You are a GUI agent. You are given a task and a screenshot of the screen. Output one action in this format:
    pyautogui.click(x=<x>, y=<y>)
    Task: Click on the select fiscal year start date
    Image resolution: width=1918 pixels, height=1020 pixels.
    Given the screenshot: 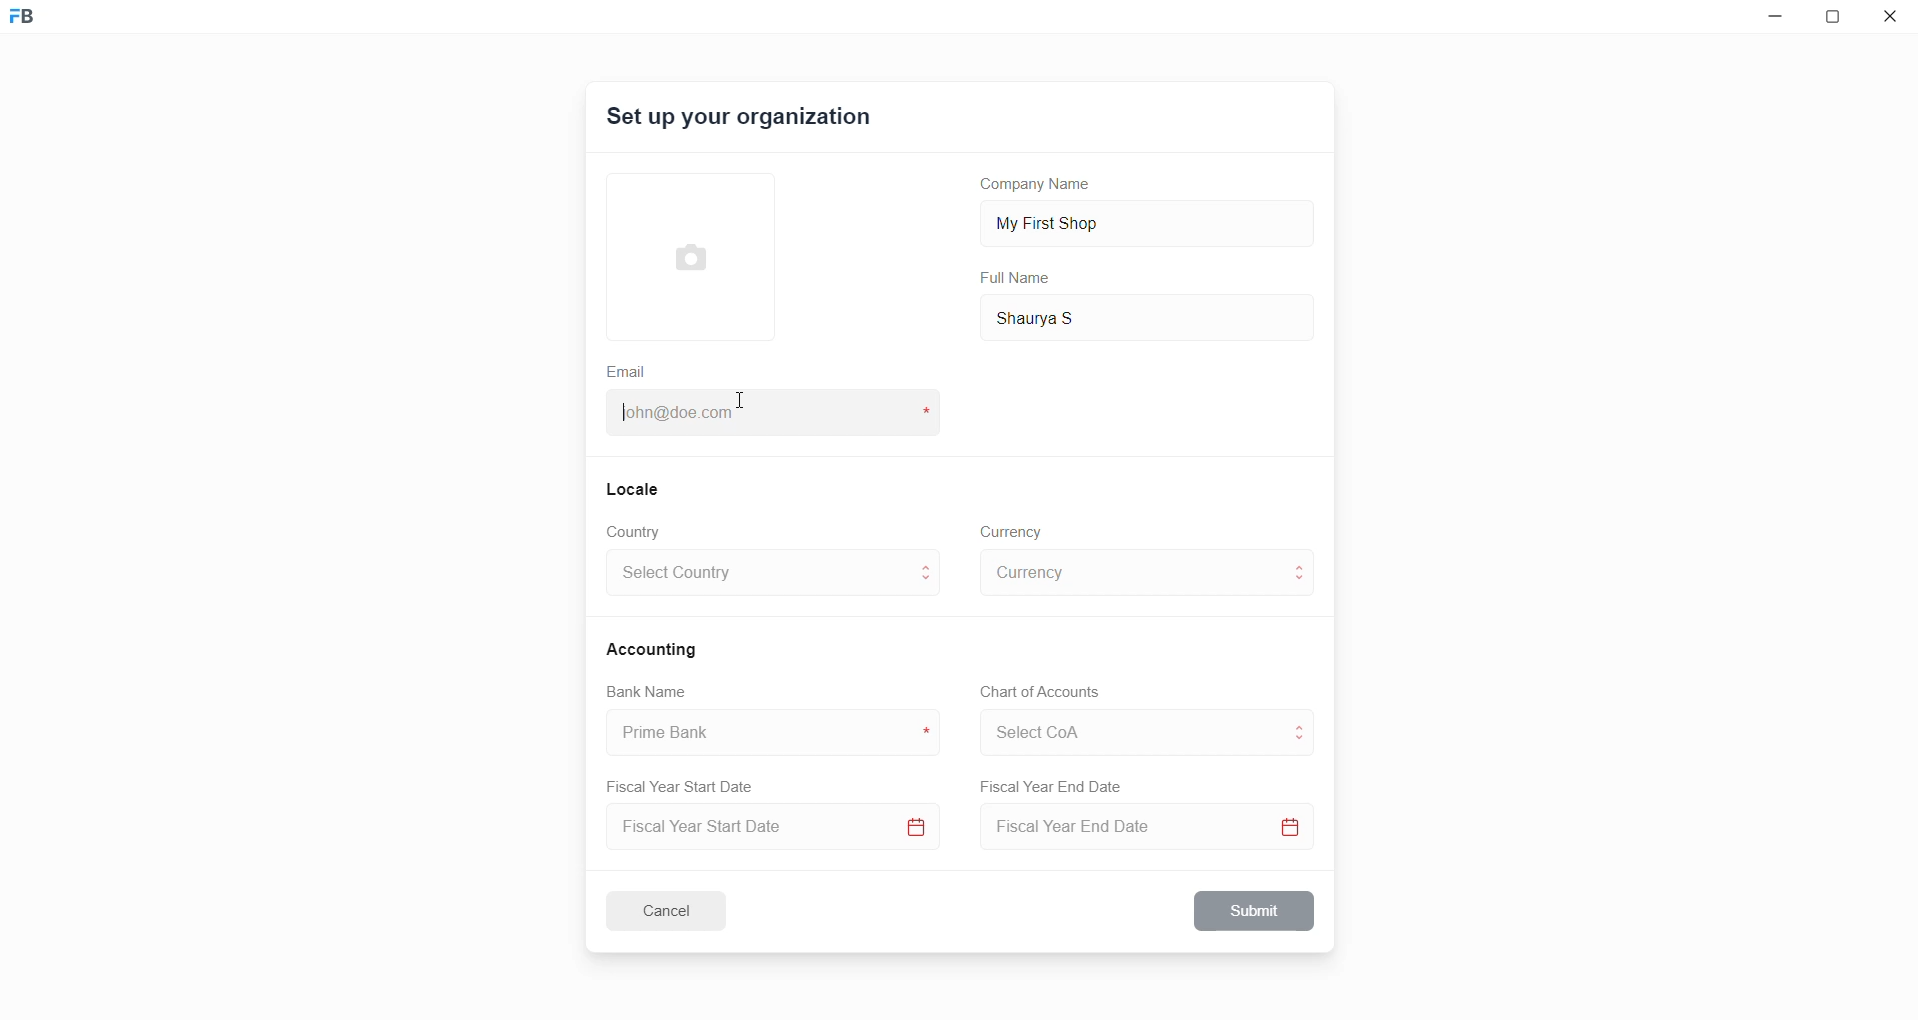 What is the action you would take?
    pyautogui.click(x=768, y=829)
    